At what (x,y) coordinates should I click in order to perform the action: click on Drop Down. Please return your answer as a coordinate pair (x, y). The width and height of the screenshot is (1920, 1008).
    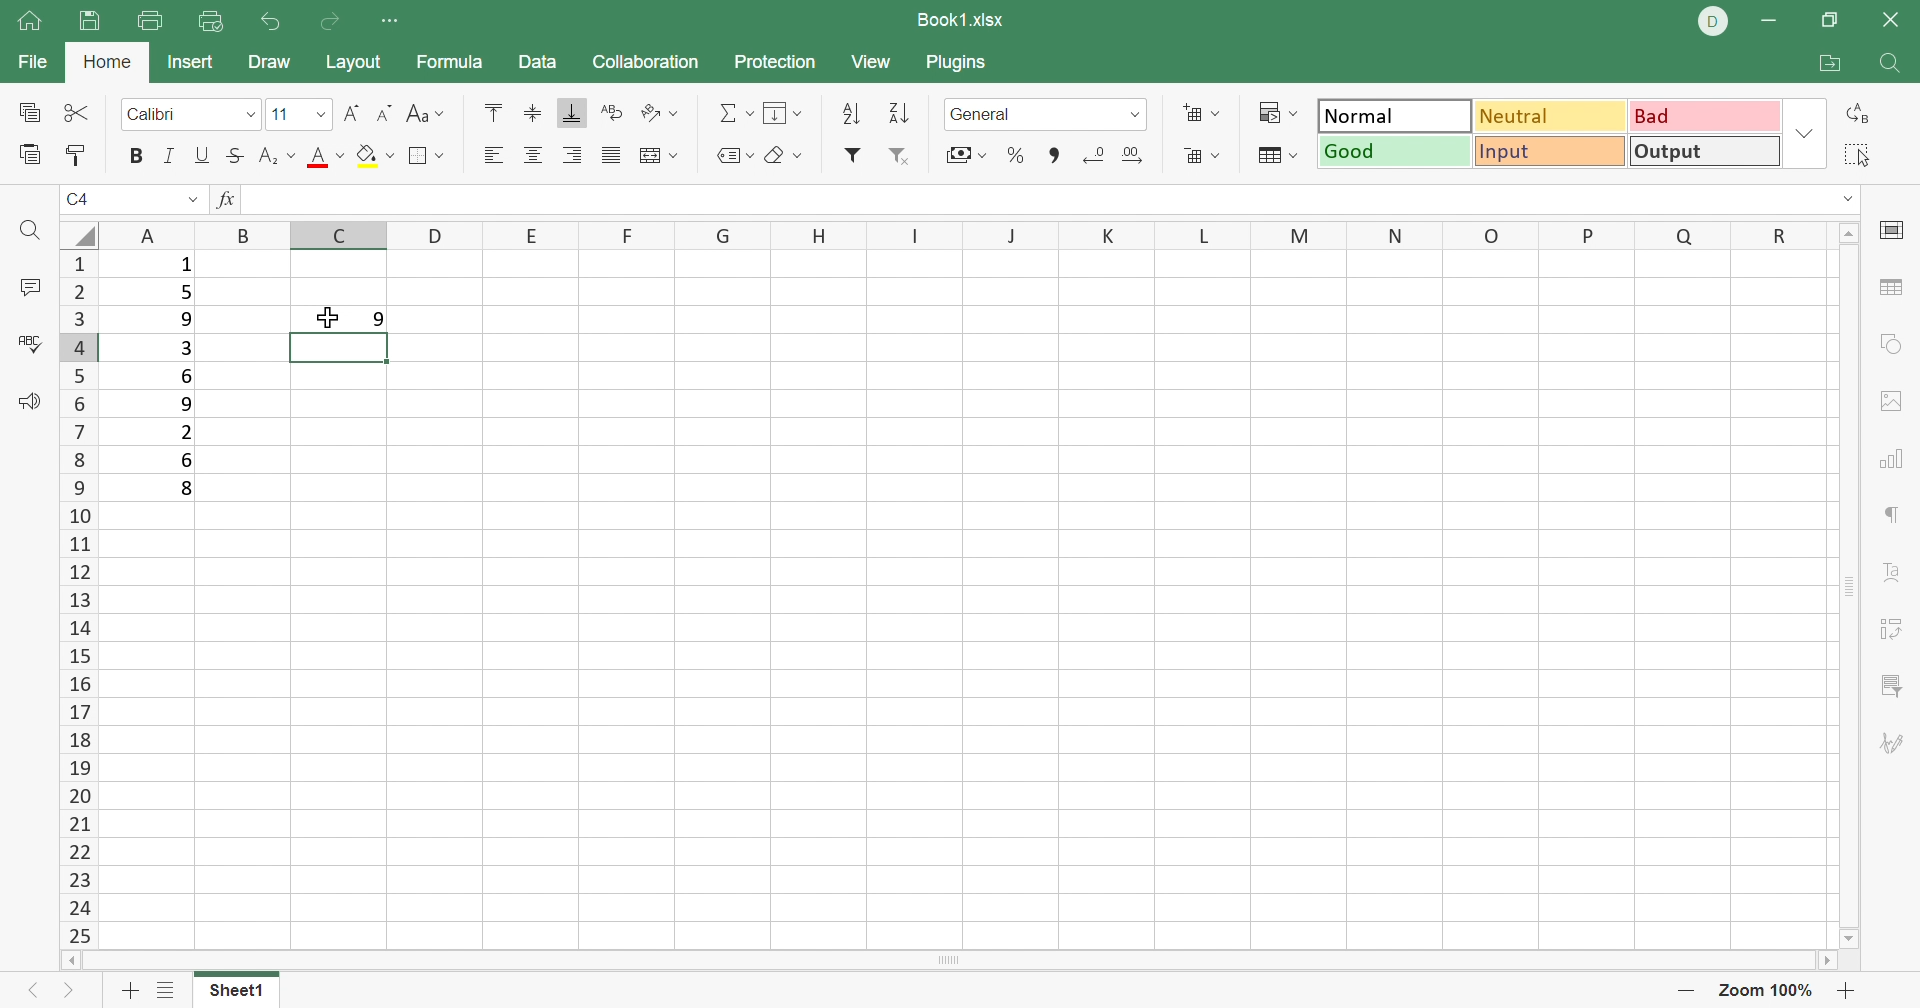
    Looking at the image, I should click on (251, 114).